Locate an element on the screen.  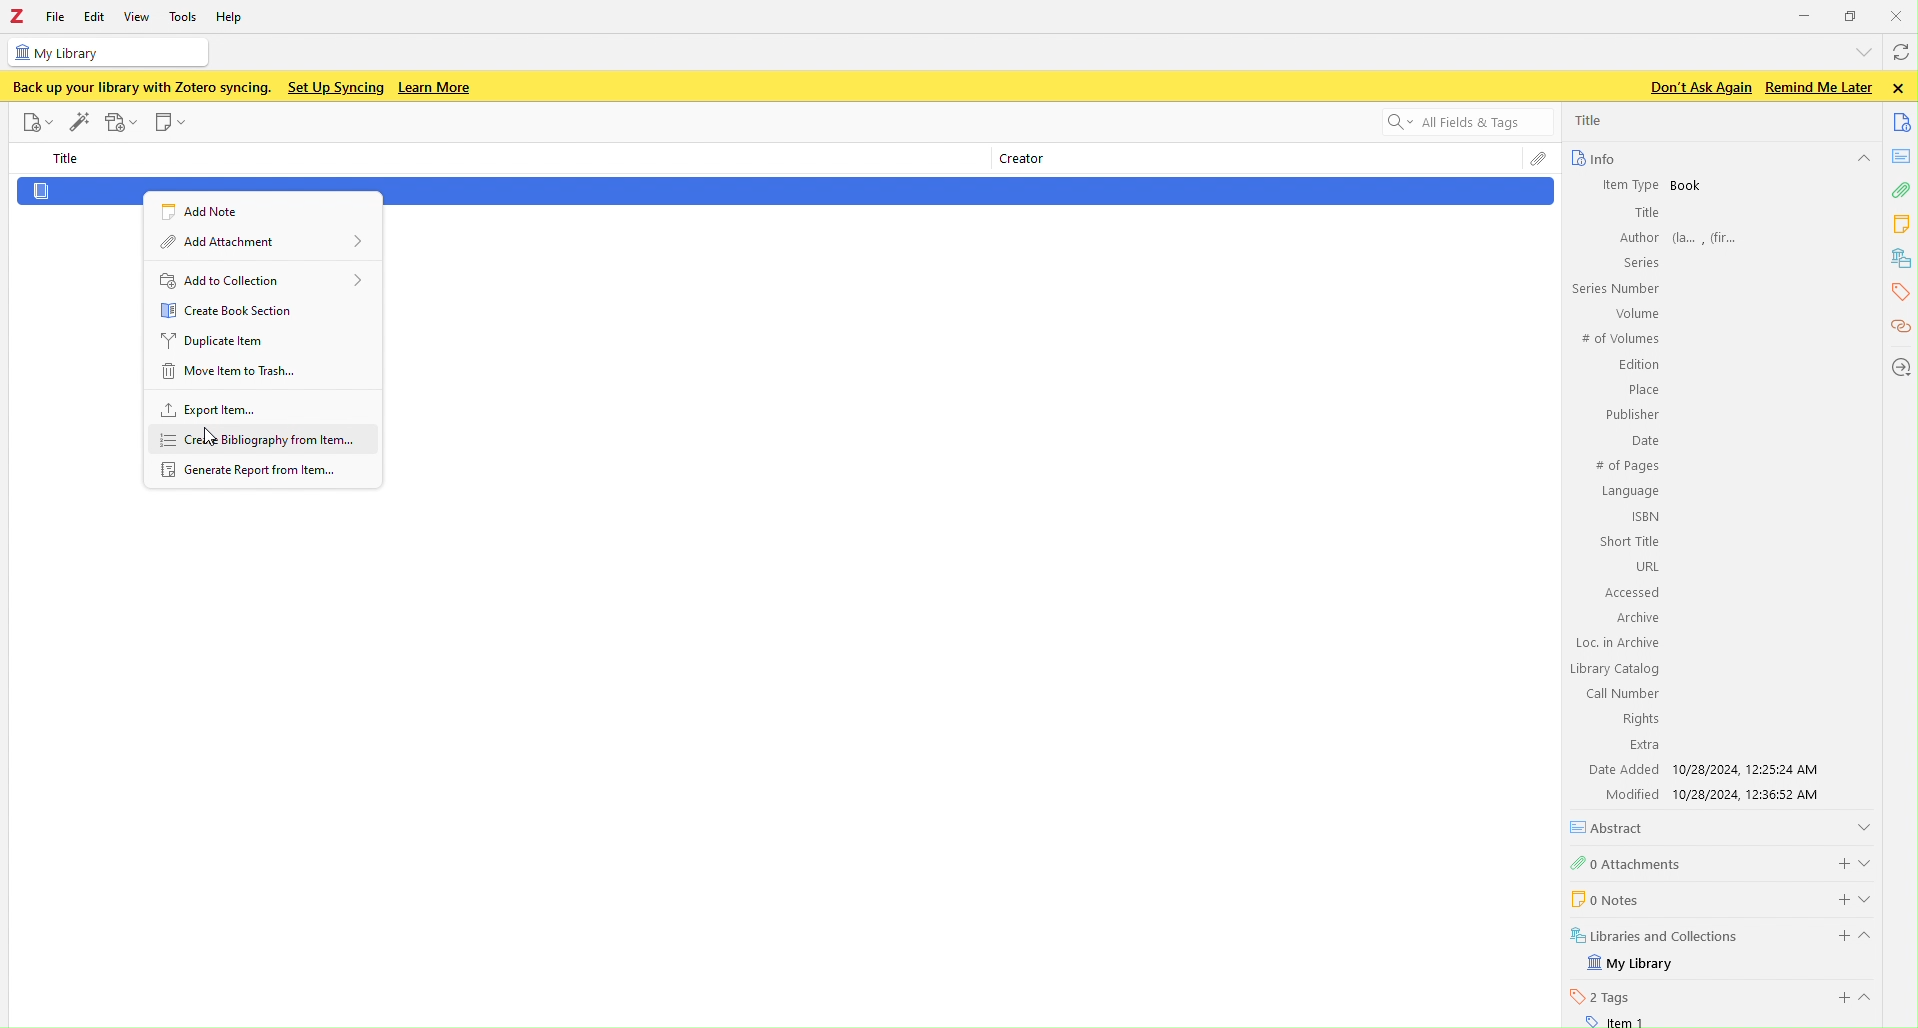
Zotero is located at coordinates (17, 17).